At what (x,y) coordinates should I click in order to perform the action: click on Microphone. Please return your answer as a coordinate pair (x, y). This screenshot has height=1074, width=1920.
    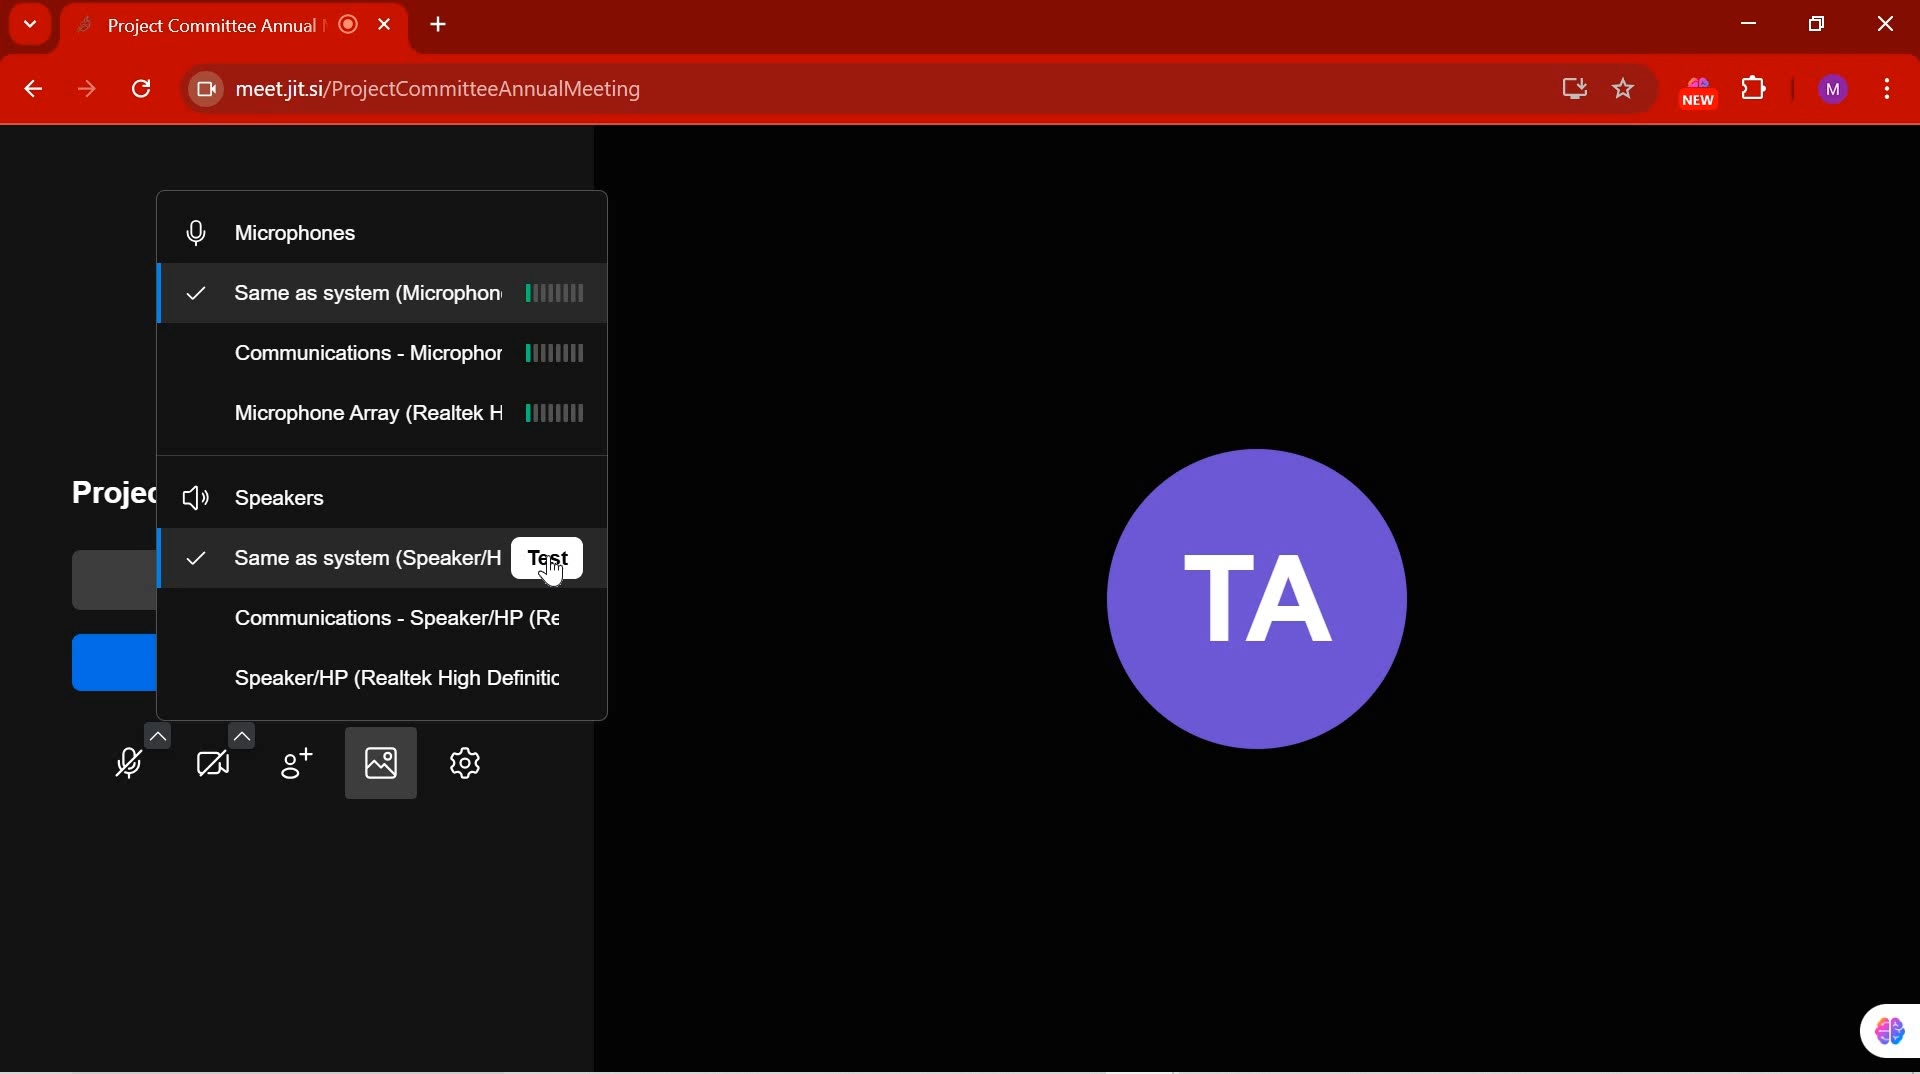
    Looking at the image, I should click on (144, 751).